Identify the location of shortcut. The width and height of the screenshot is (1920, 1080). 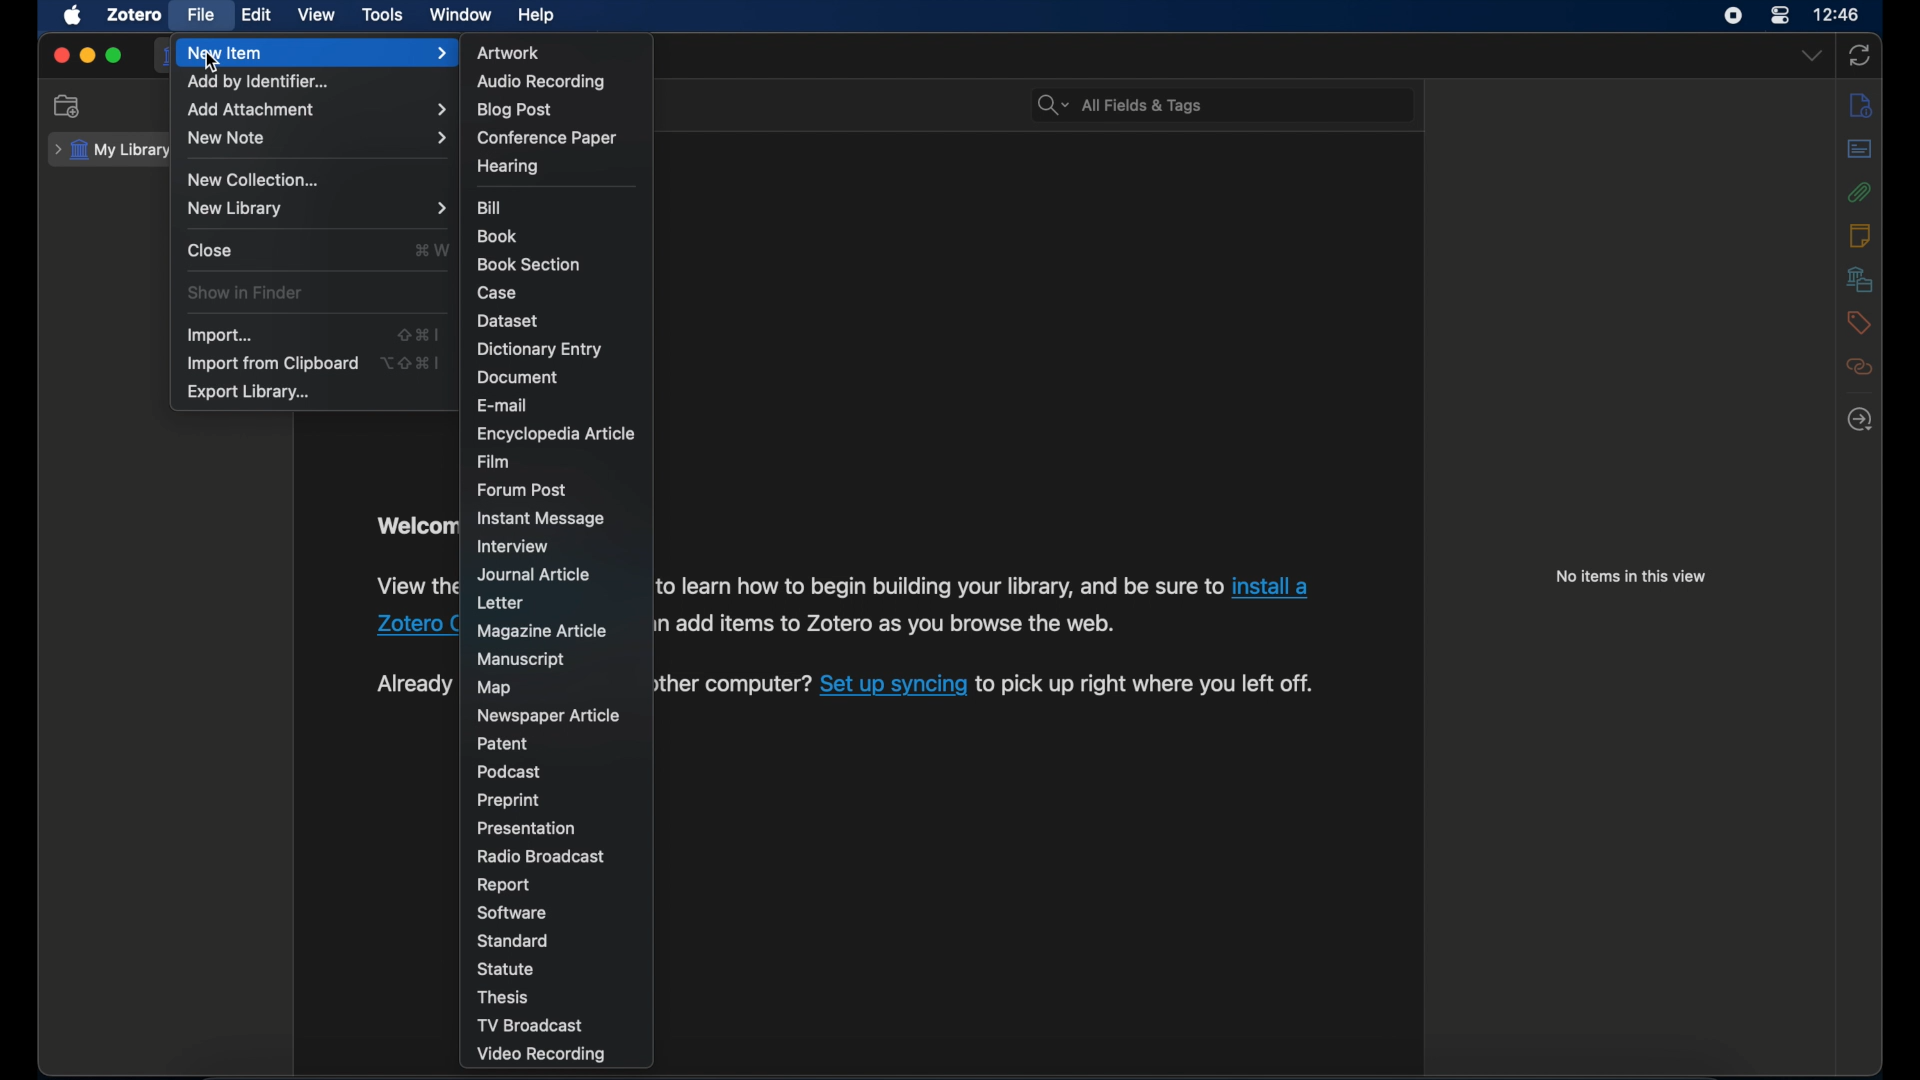
(414, 363).